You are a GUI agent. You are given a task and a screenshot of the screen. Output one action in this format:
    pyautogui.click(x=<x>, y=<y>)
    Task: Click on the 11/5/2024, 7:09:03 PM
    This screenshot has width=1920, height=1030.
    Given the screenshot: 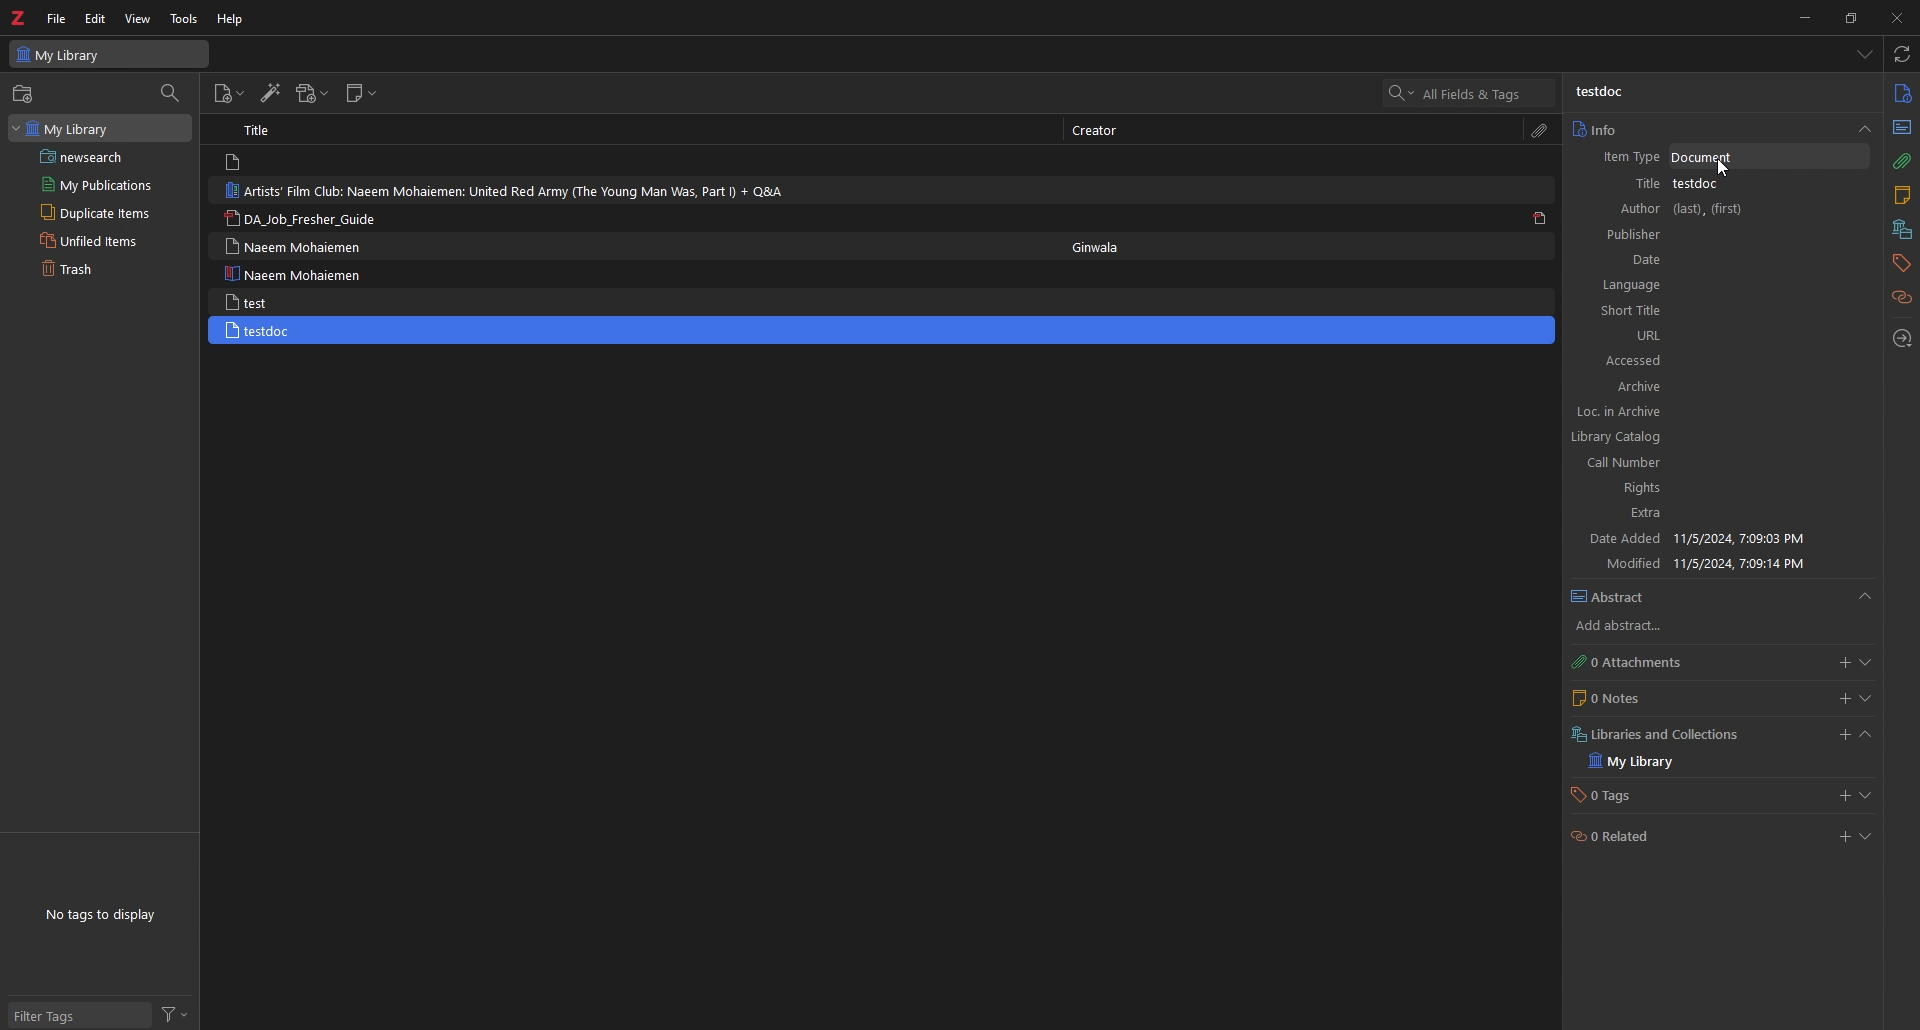 What is the action you would take?
    pyautogui.click(x=1755, y=539)
    